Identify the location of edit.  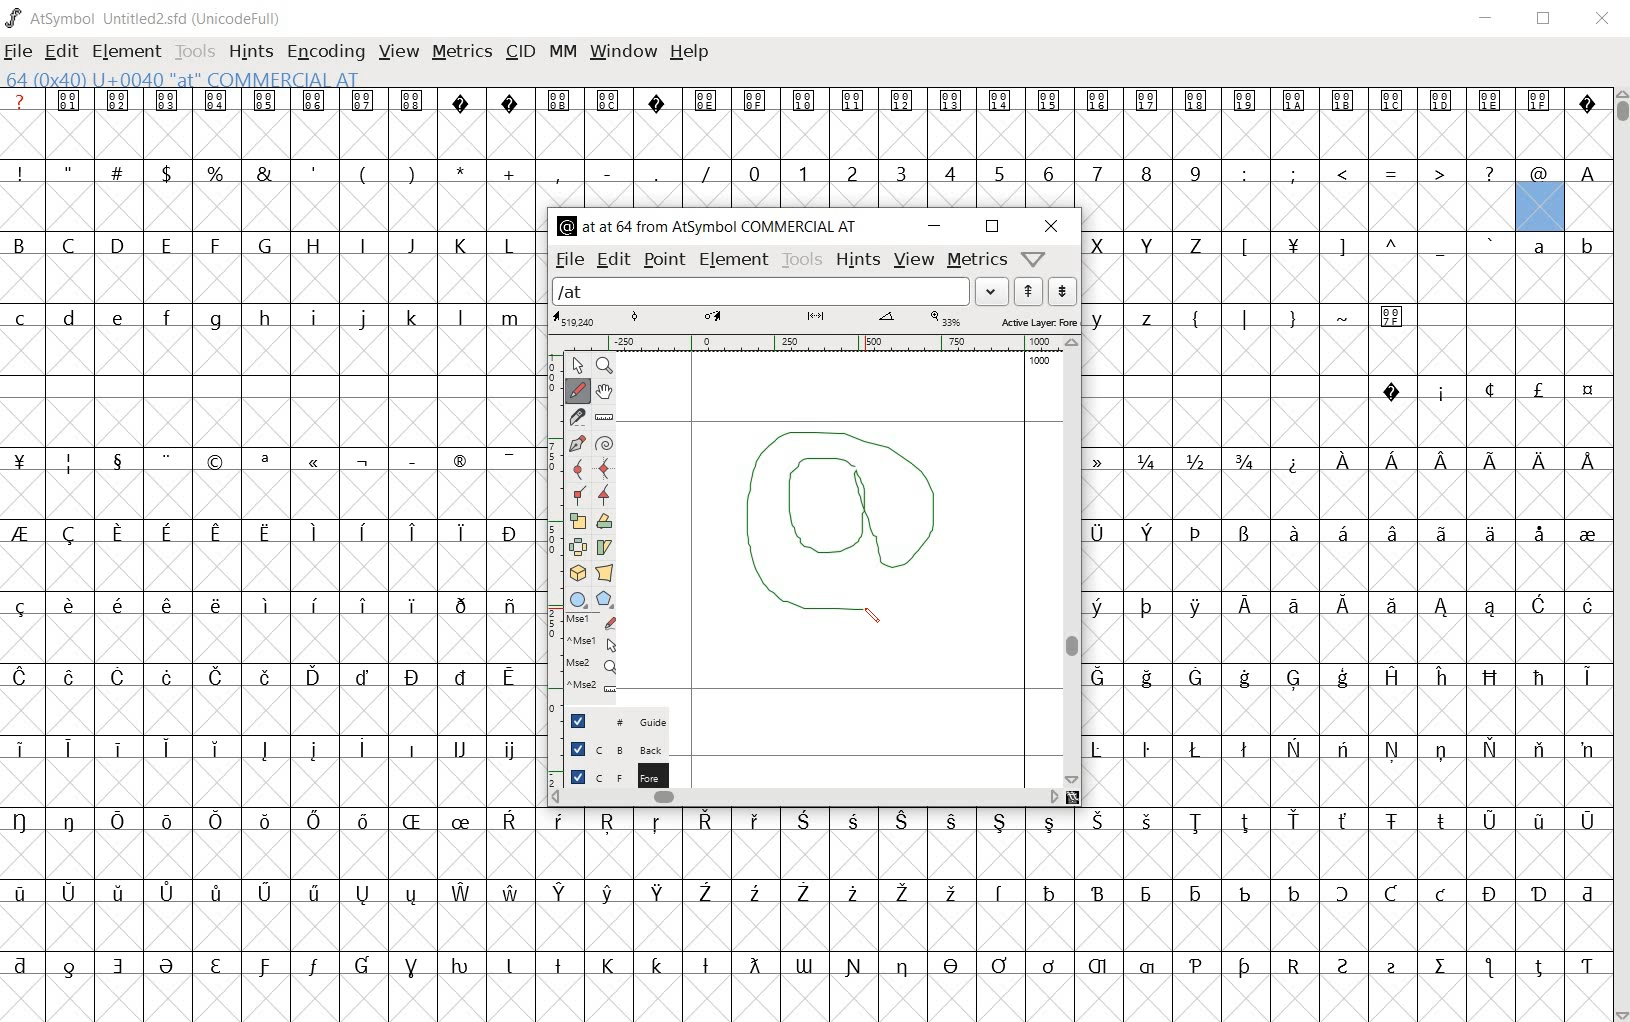
(612, 261).